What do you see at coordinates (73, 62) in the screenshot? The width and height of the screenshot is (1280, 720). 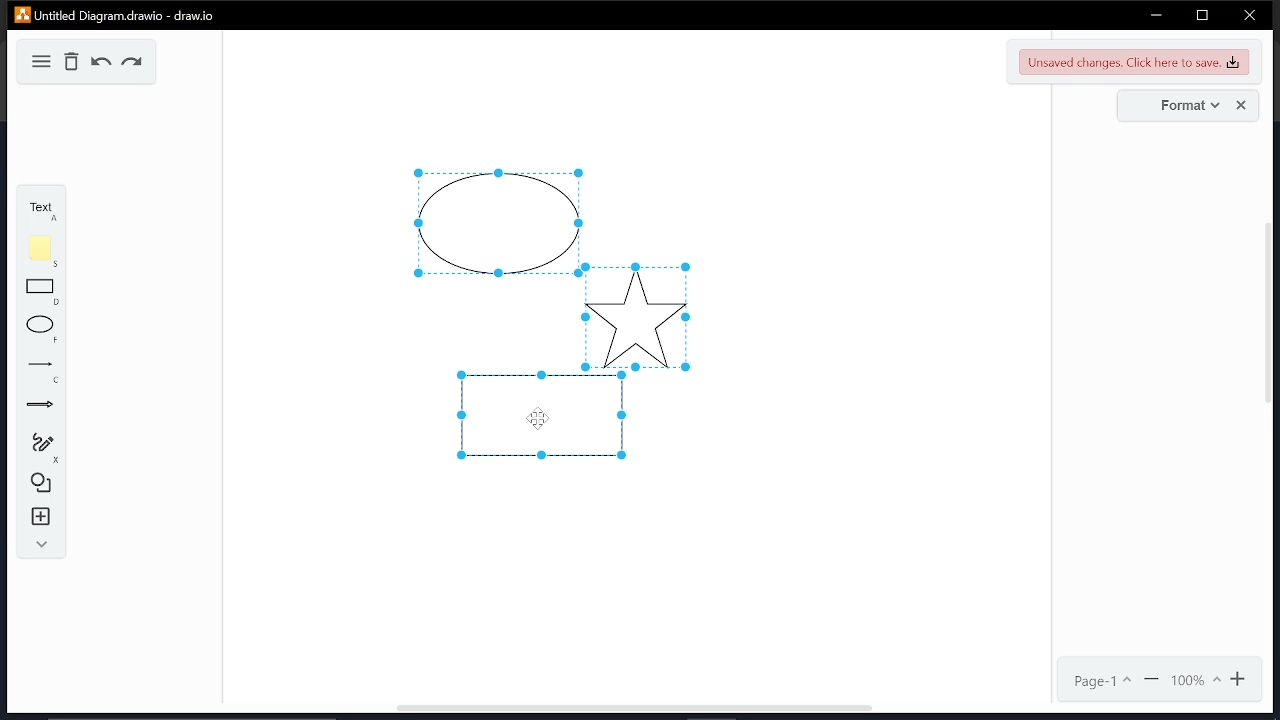 I see `delete` at bounding box center [73, 62].